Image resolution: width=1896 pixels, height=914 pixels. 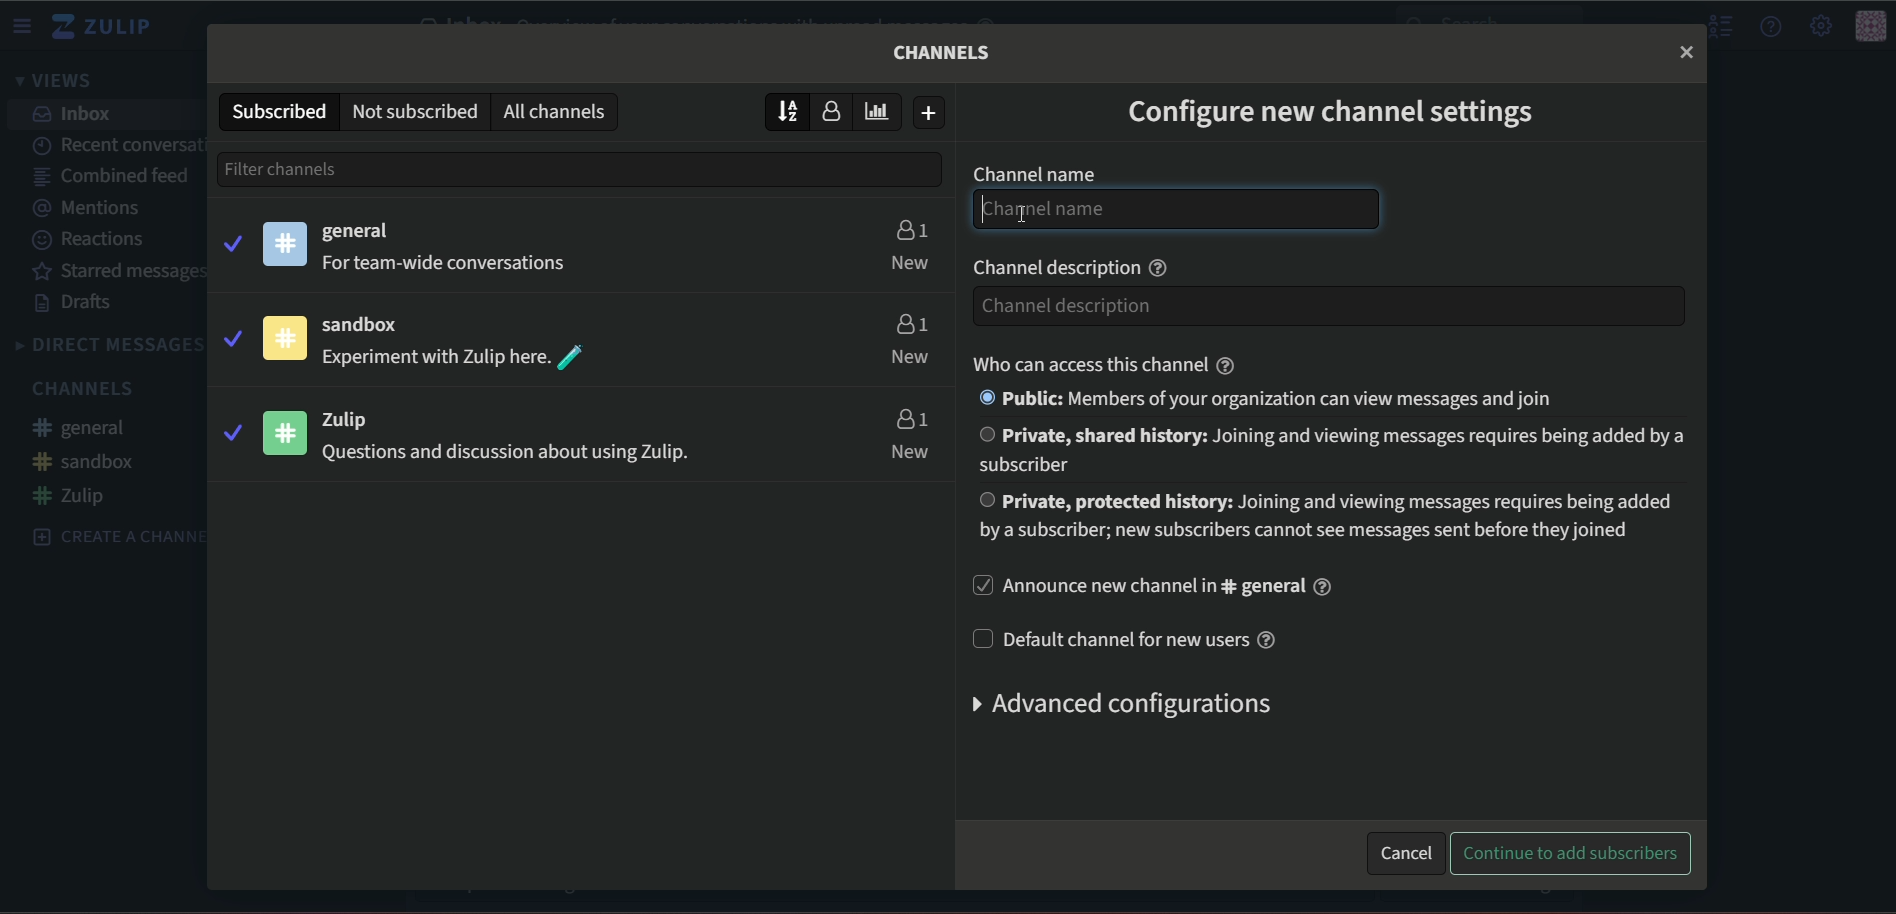 What do you see at coordinates (1157, 588) in the screenshot?
I see `Announce a new channel in #general` at bounding box center [1157, 588].